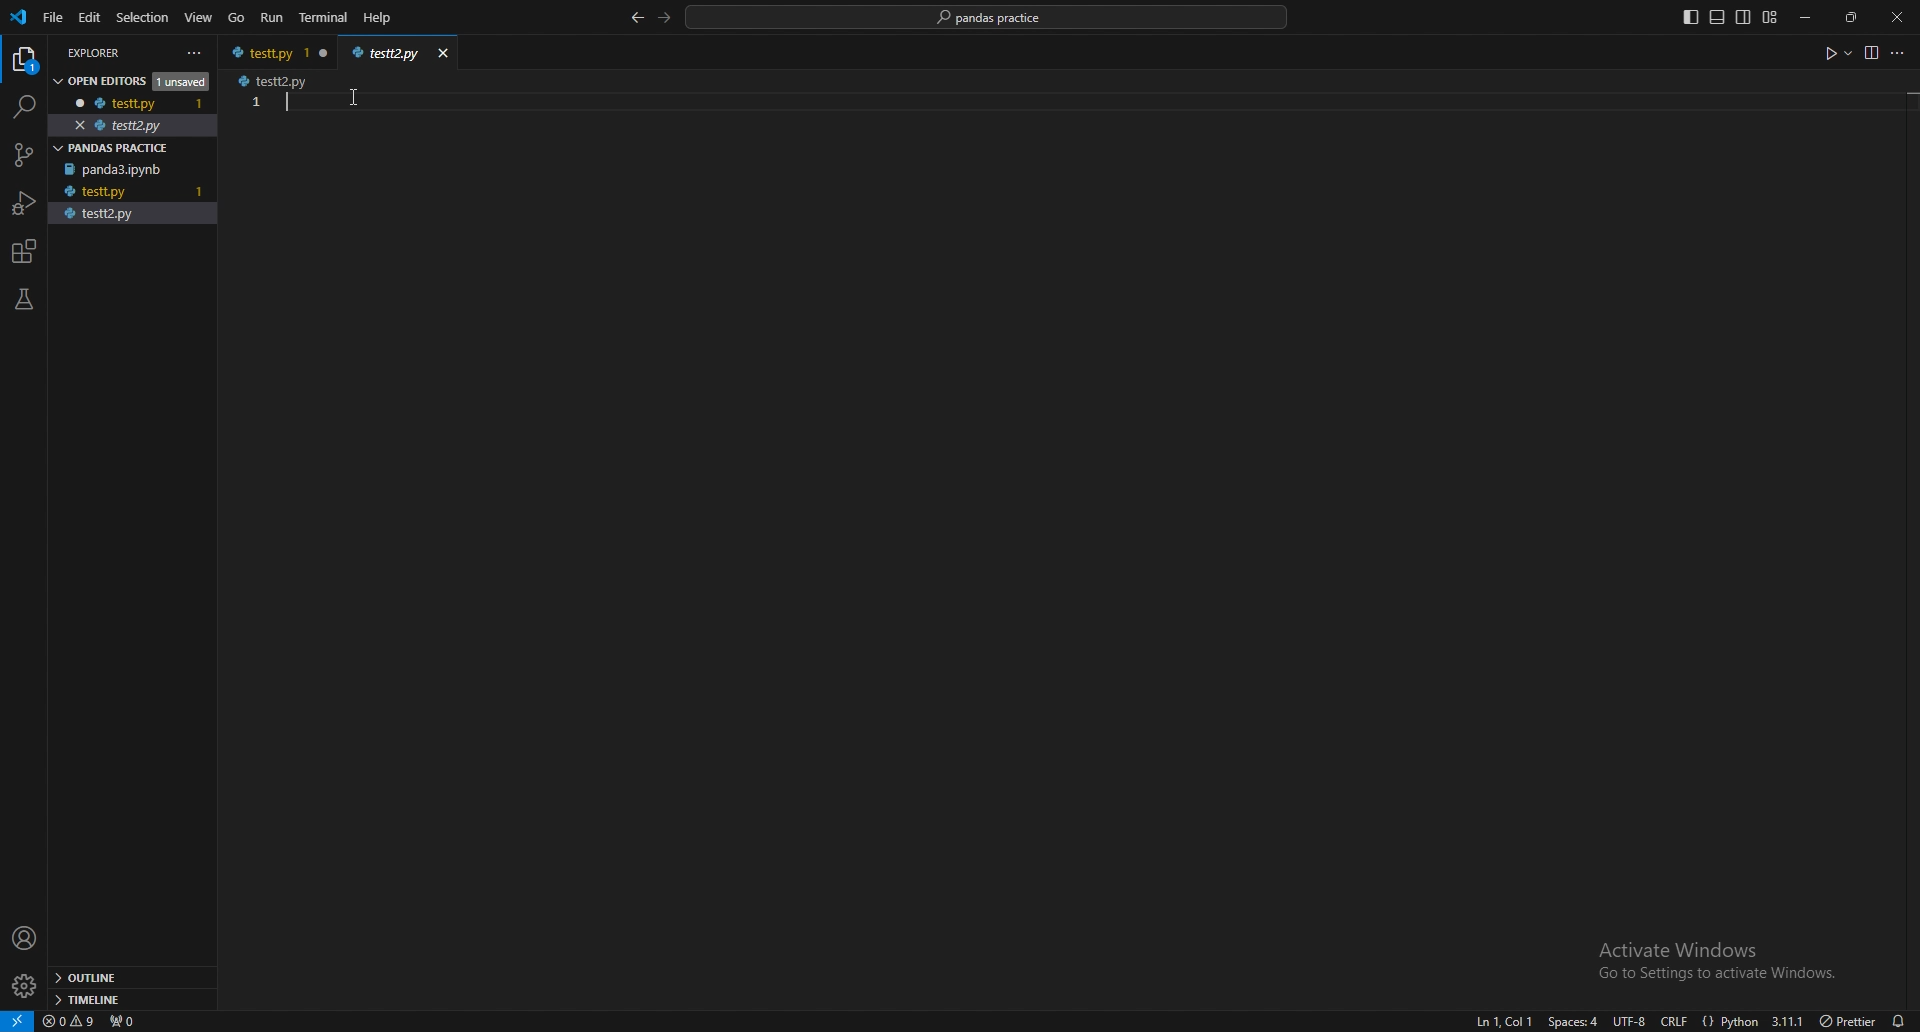 This screenshot has height=1032, width=1920. What do you see at coordinates (1901, 55) in the screenshot?
I see `more options` at bounding box center [1901, 55].